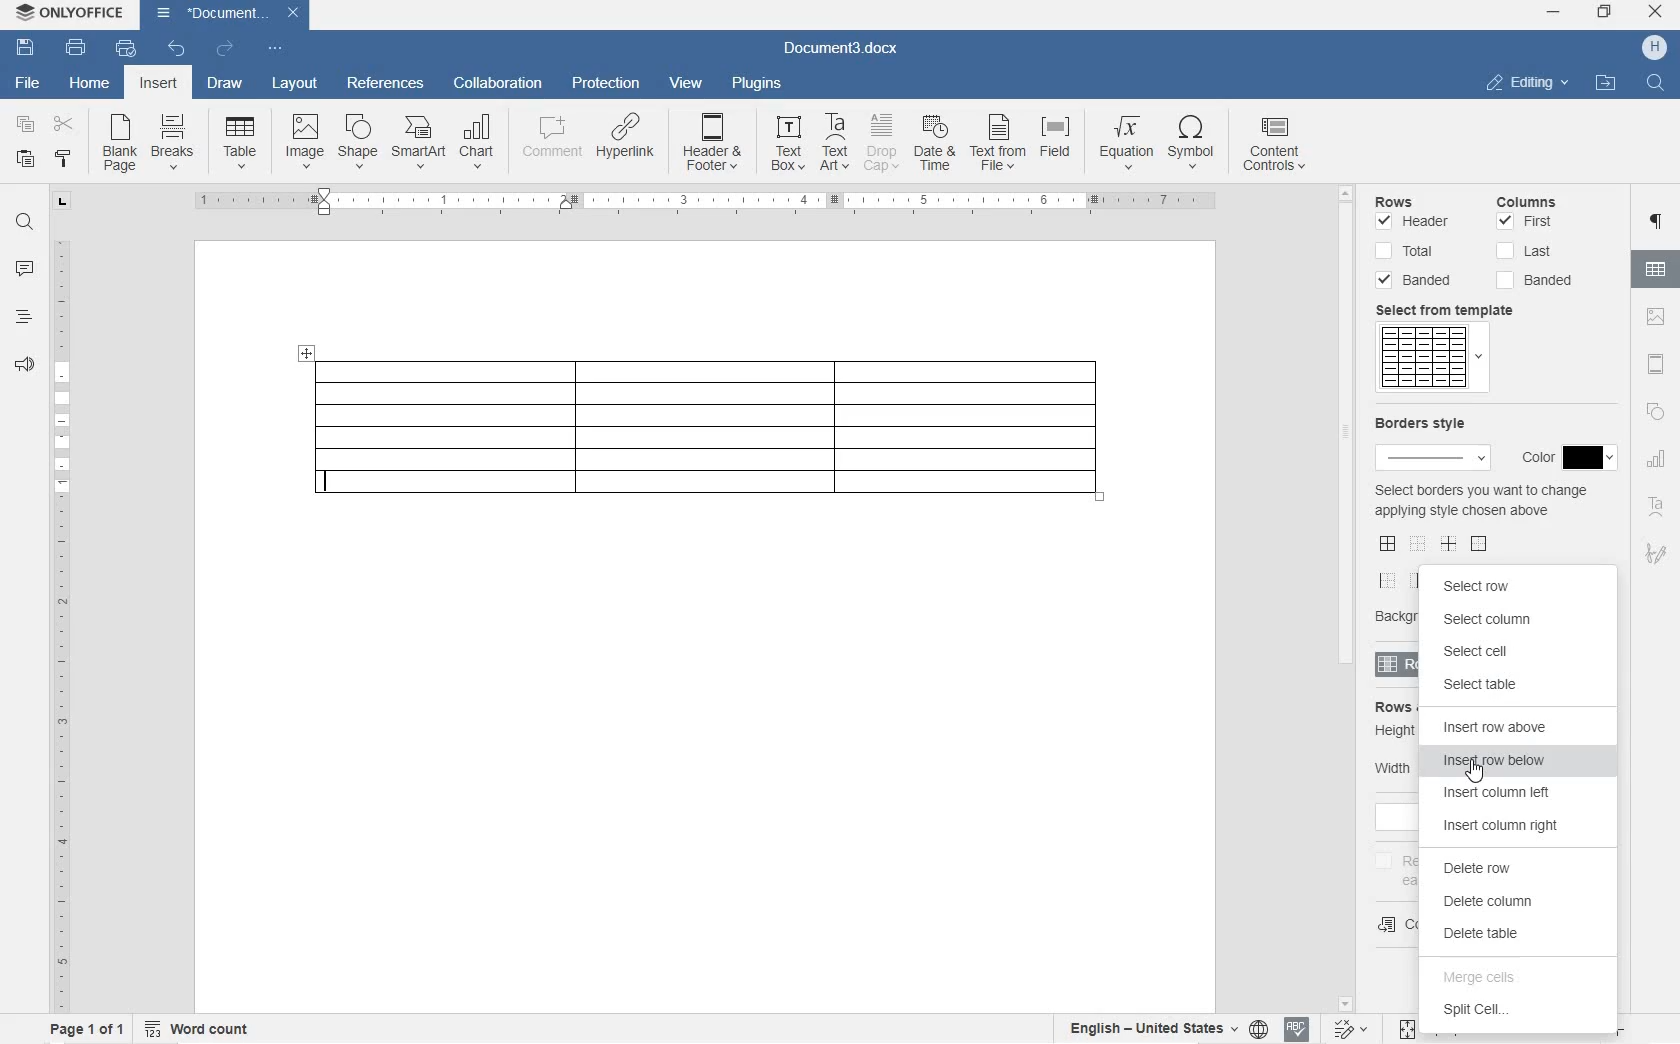 The image size is (1680, 1044). What do you see at coordinates (1408, 251) in the screenshot?
I see `Total` at bounding box center [1408, 251].